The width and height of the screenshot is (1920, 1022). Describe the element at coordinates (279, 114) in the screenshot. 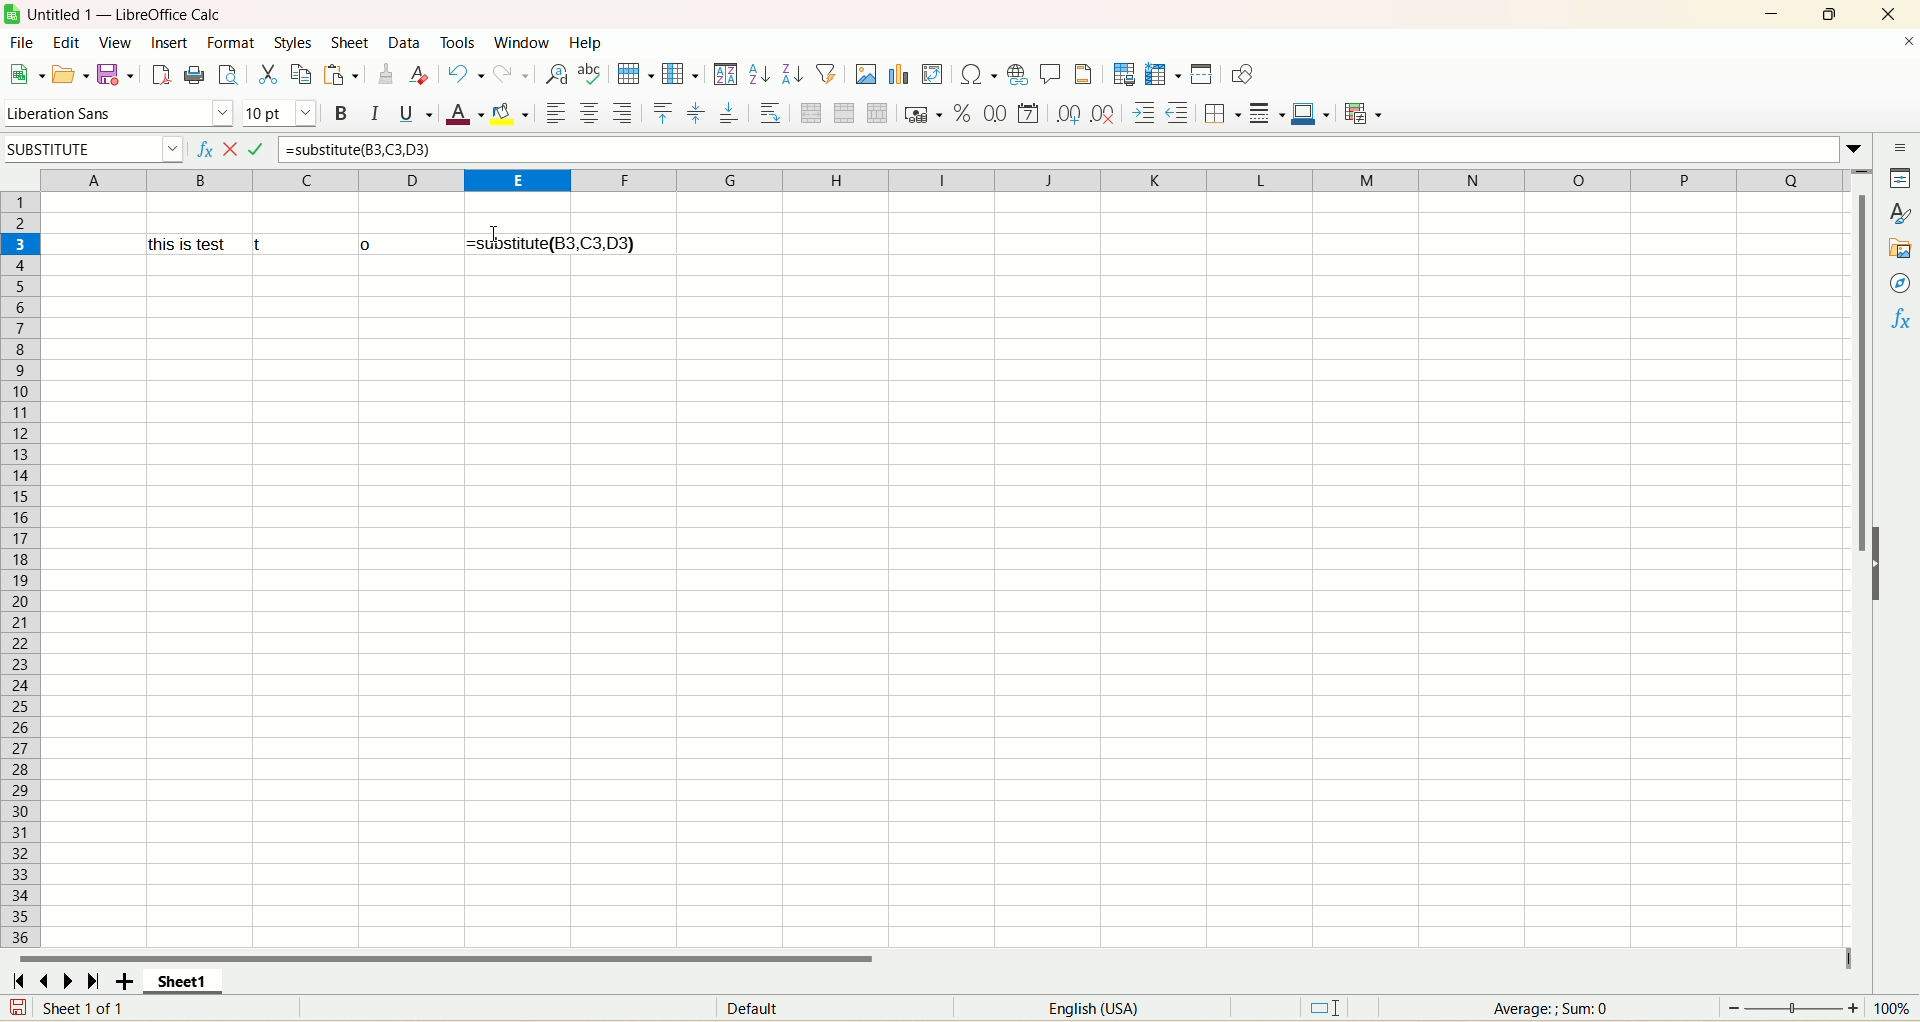

I see `font size` at that location.